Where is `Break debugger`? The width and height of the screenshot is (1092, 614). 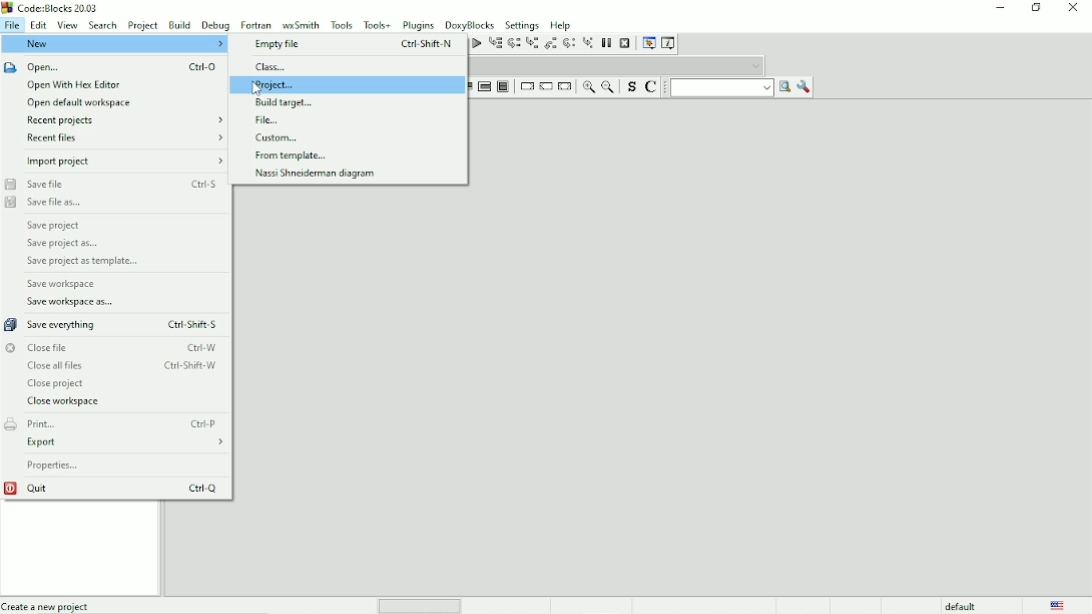 Break debugger is located at coordinates (607, 43).